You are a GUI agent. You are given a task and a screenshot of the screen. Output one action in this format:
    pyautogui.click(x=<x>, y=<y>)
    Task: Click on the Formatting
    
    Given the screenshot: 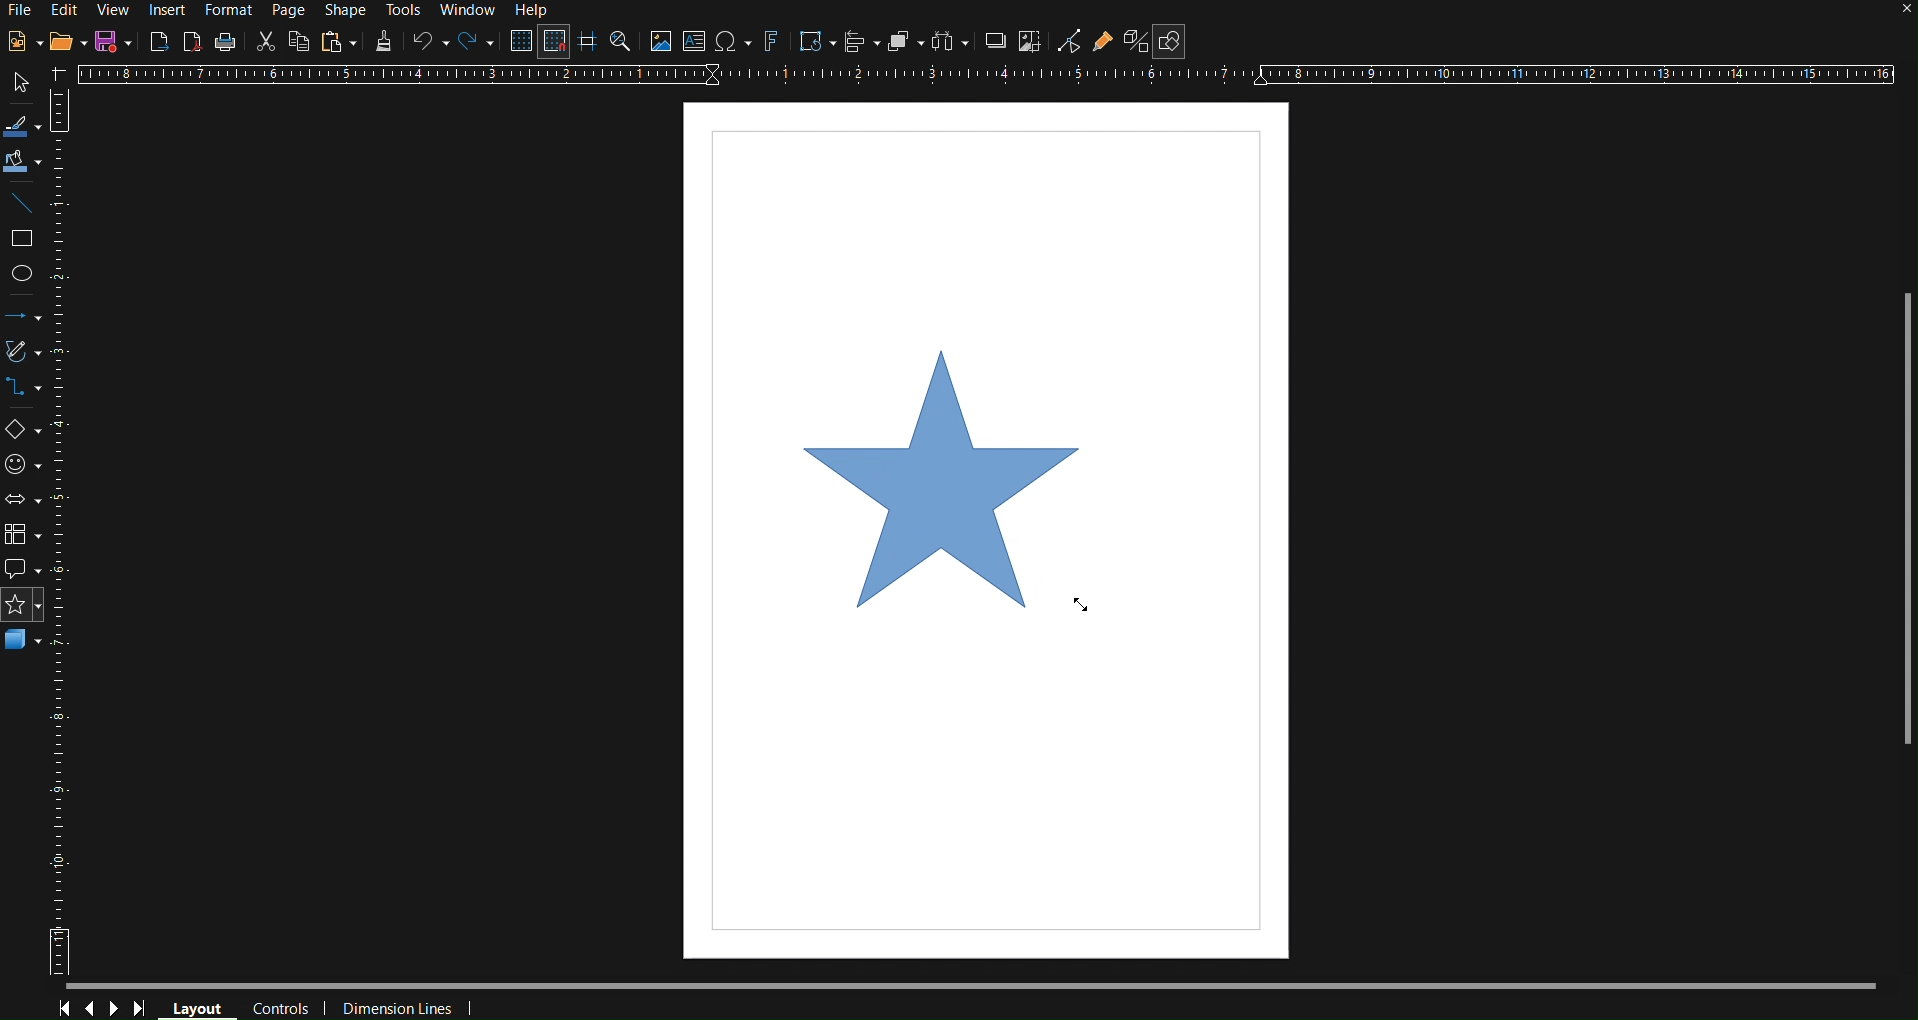 What is the action you would take?
    pyautogui.click(x=381, y=42)
    